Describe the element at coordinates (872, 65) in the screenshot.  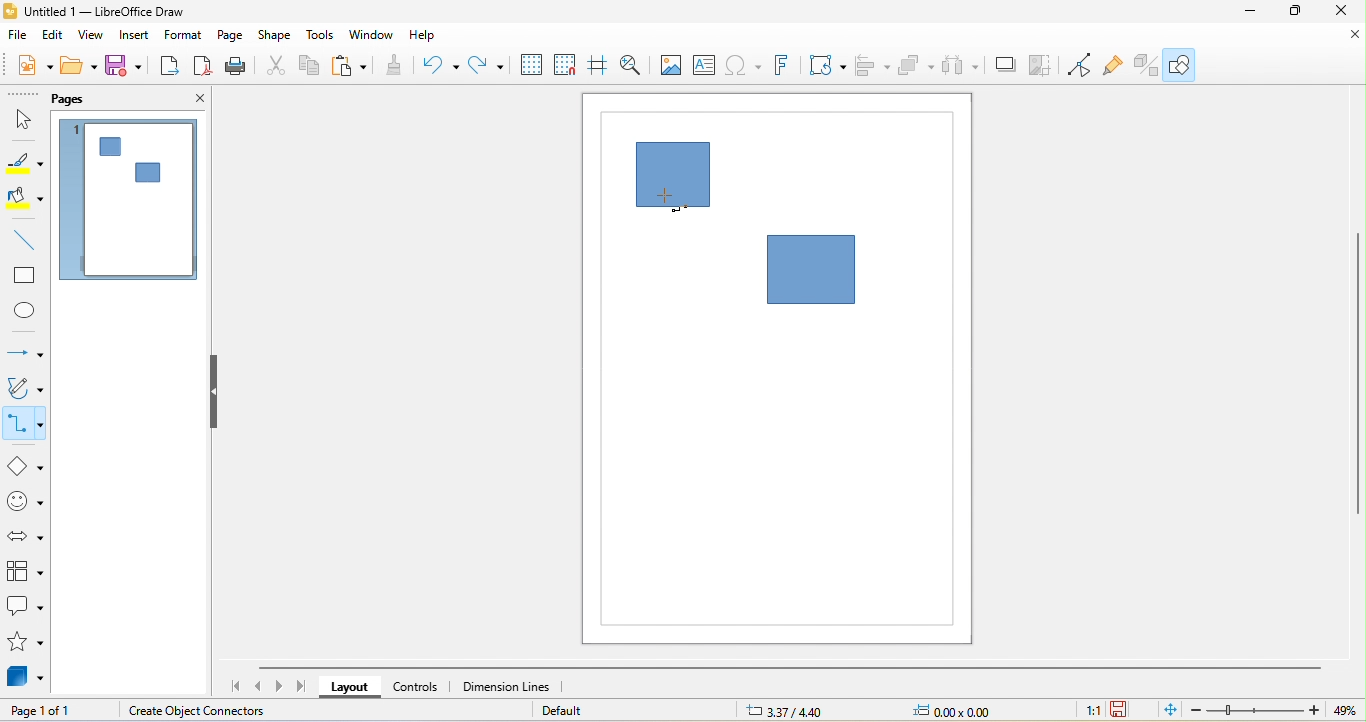
I see `align object` at that location.